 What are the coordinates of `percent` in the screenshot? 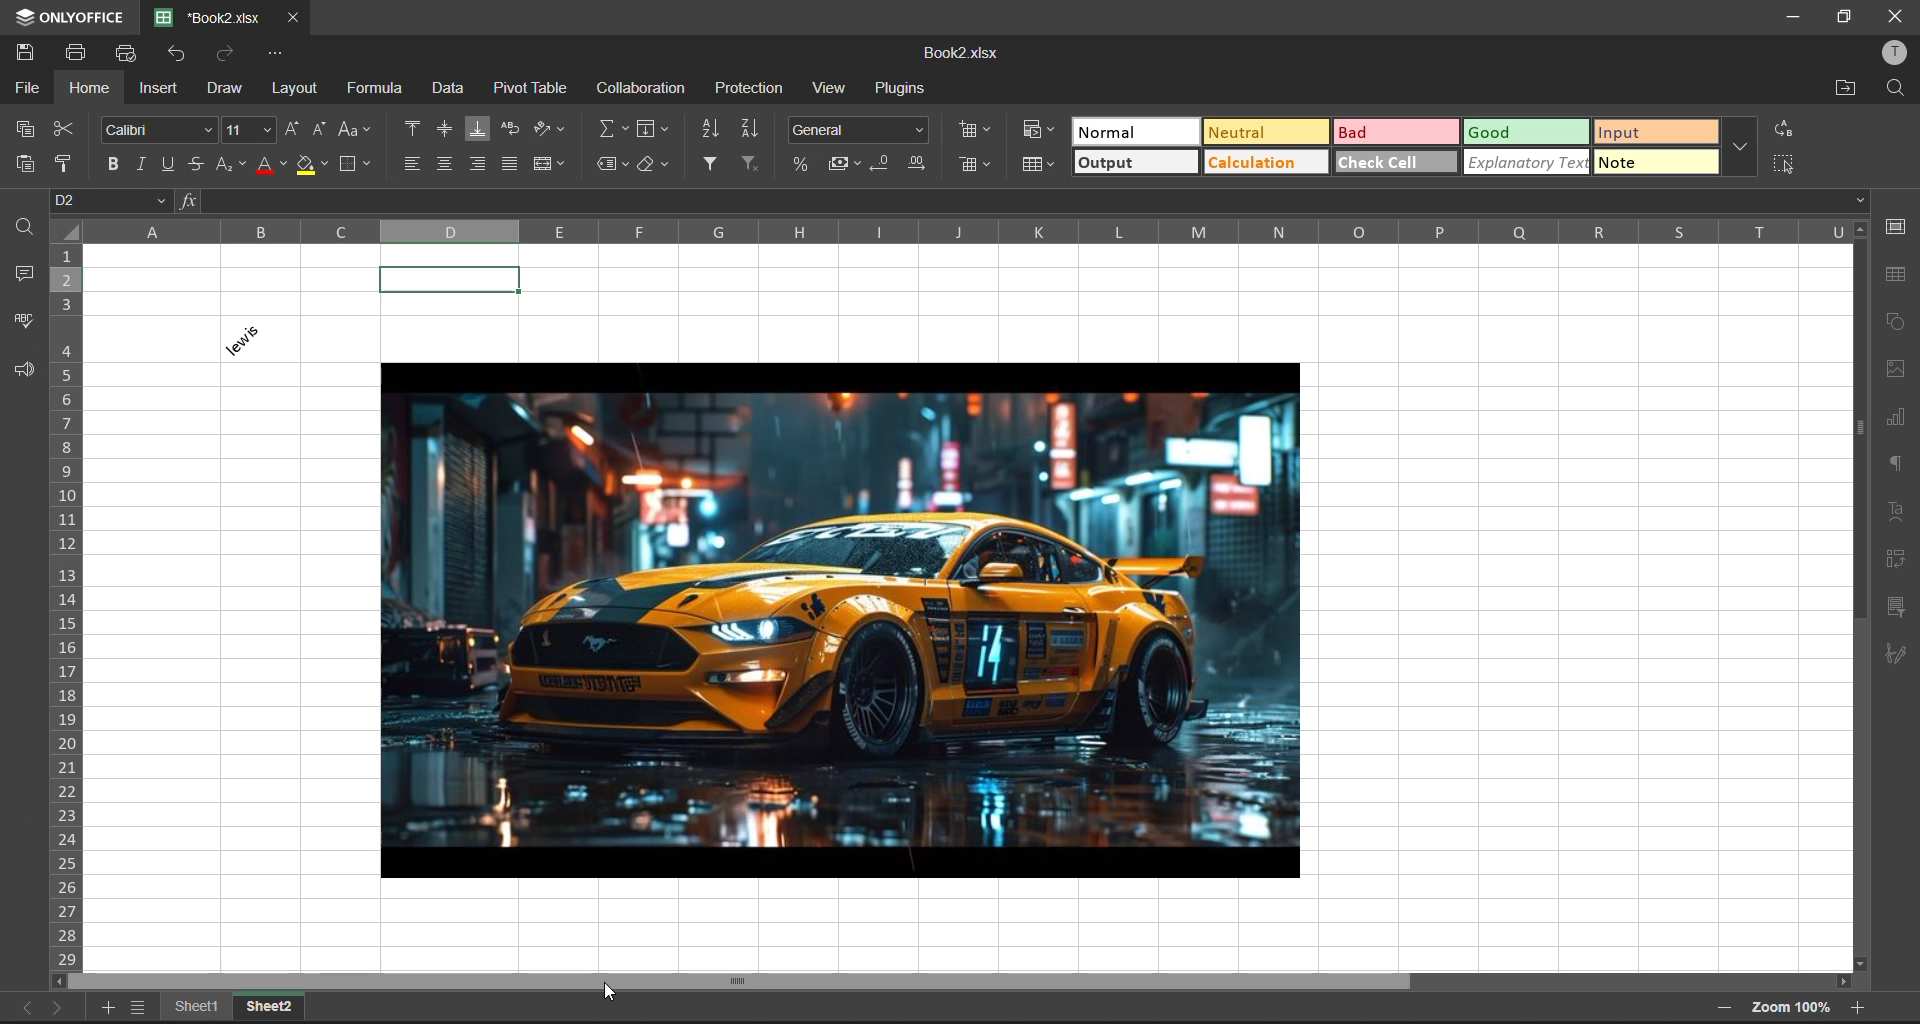 It's located at (802, 167).